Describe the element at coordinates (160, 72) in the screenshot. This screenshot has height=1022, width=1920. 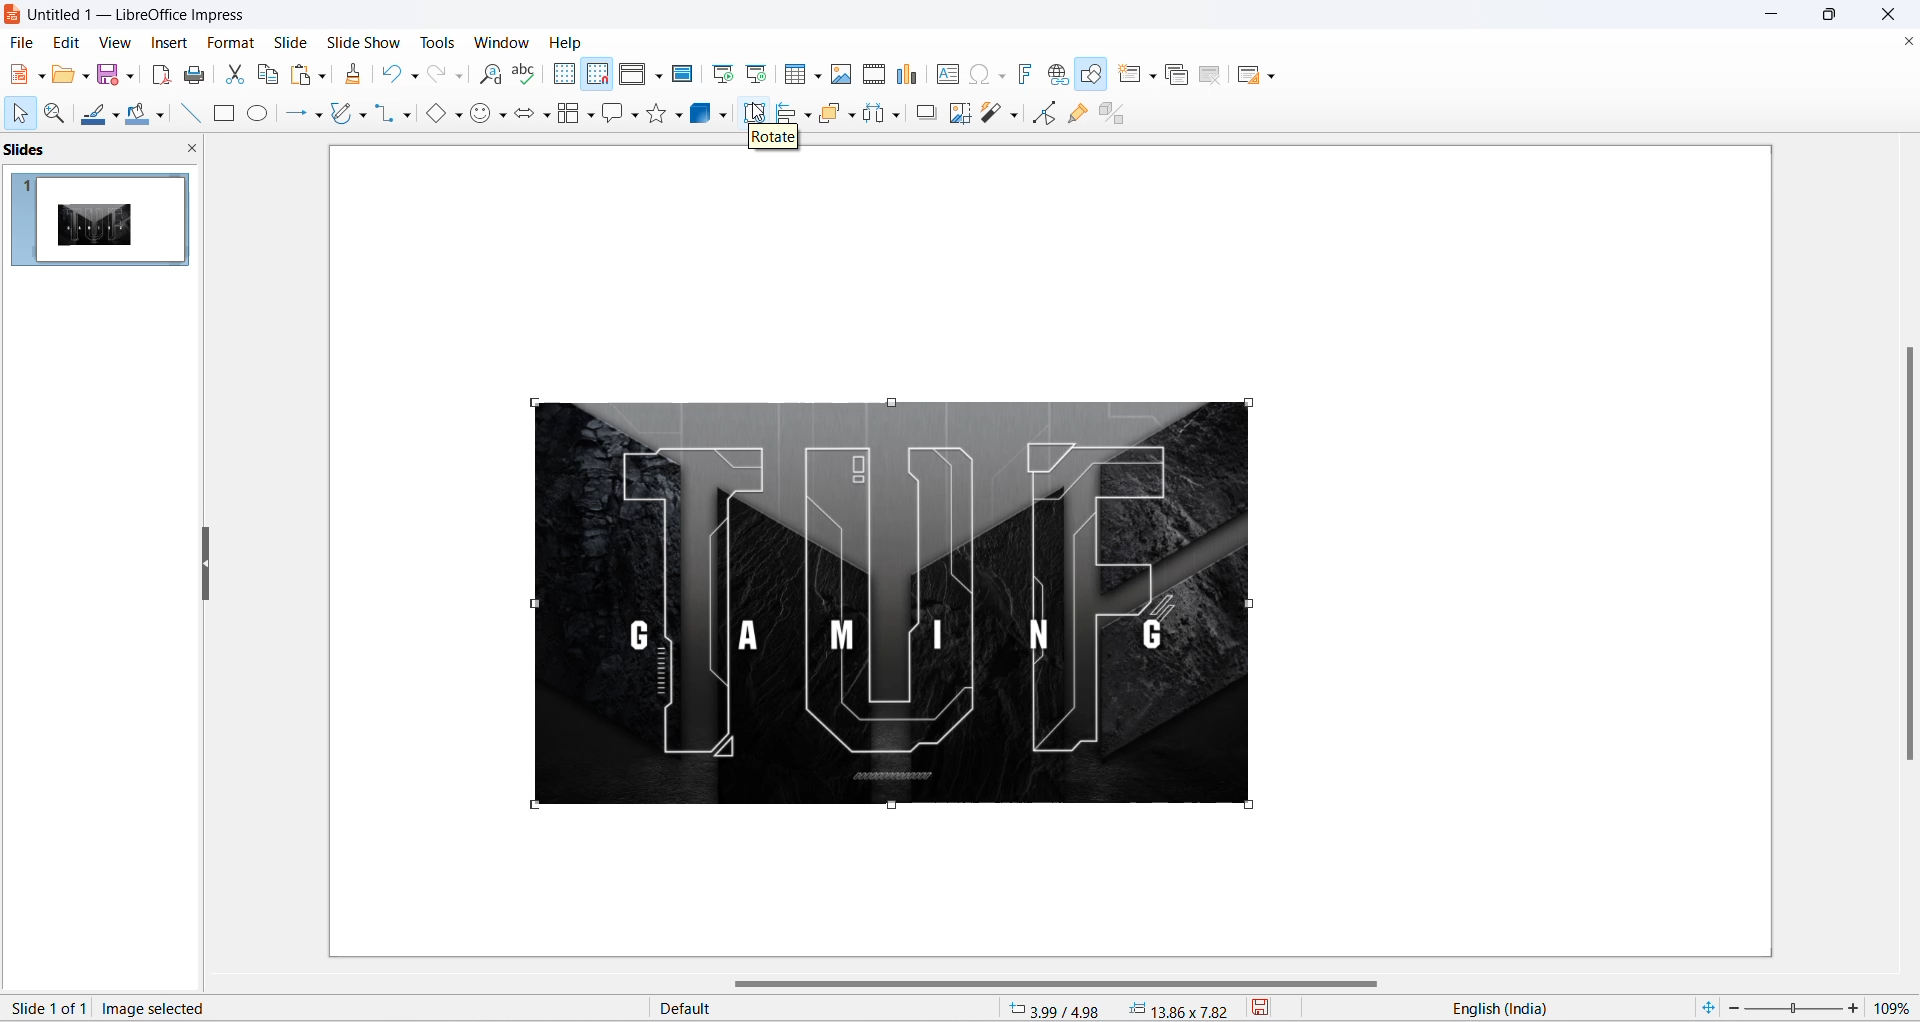
I see `export as pdf` at that location.